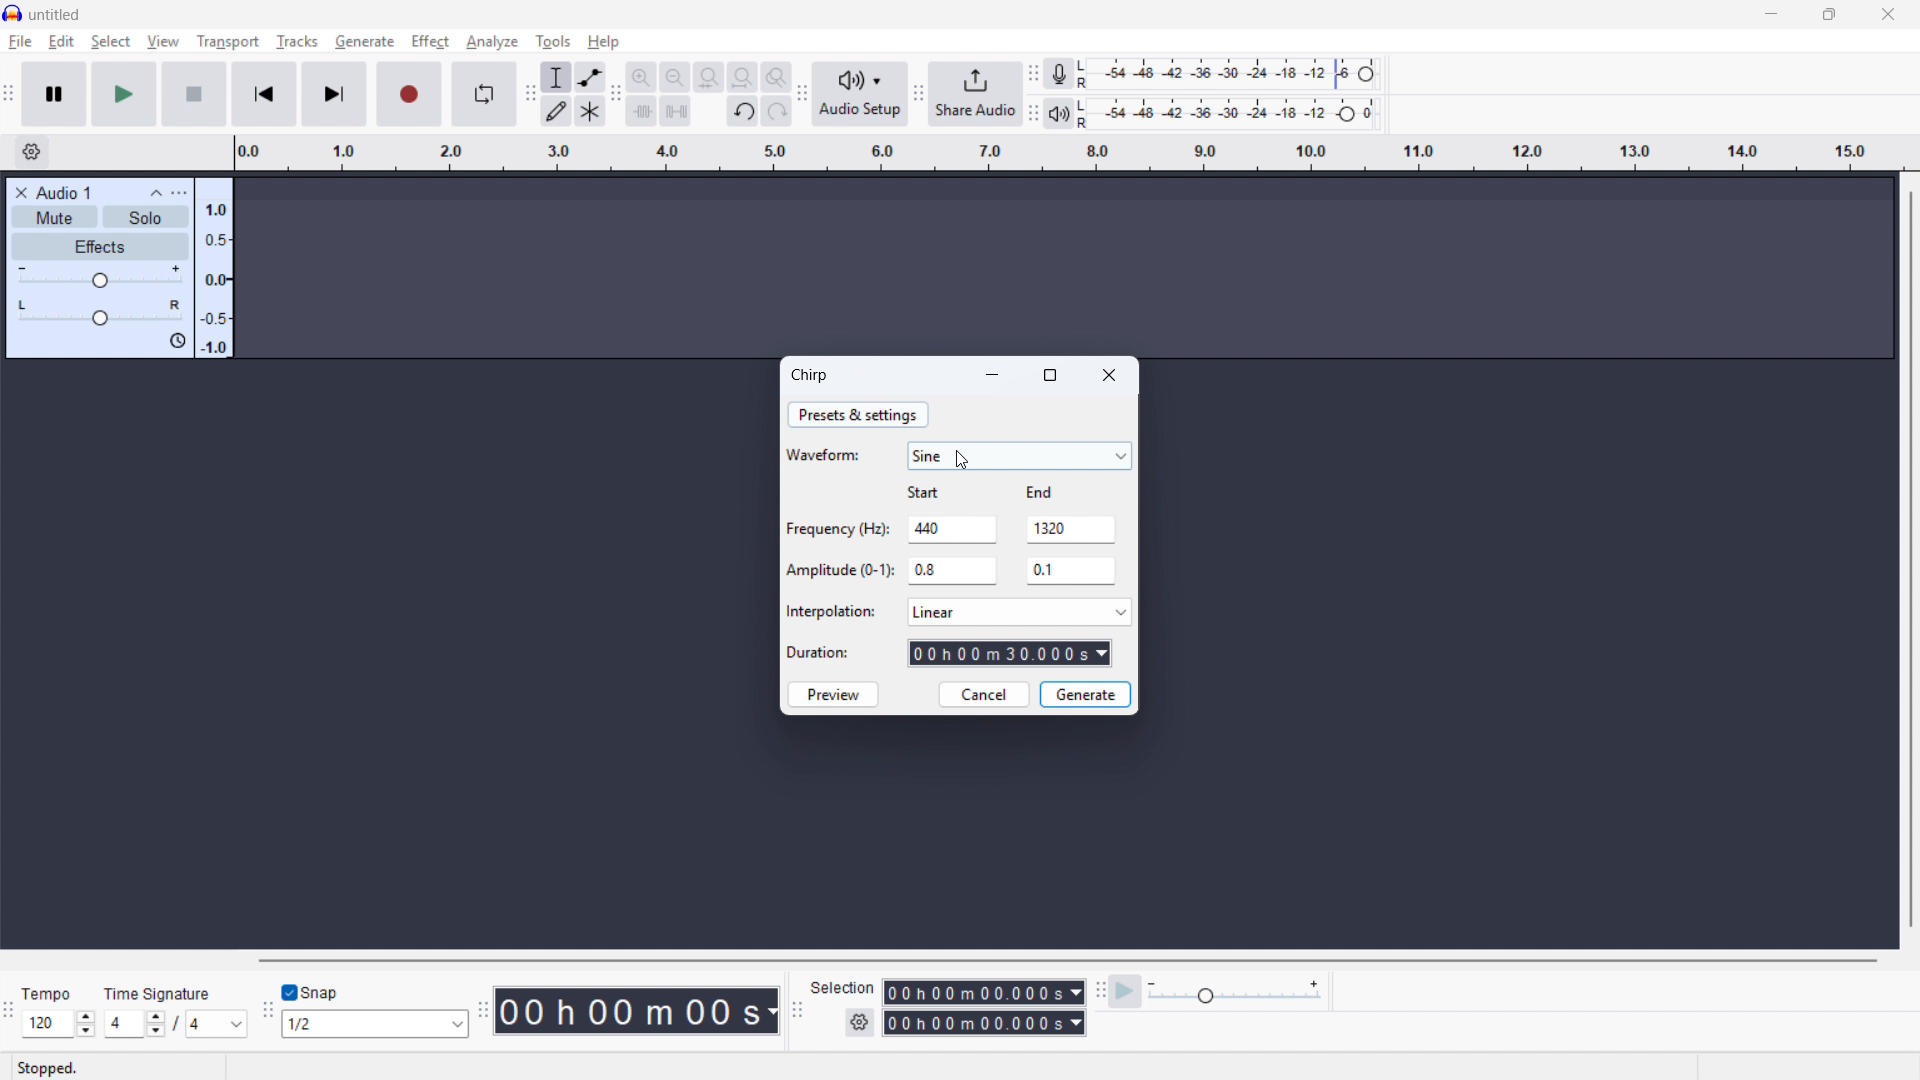  Describe the element at coordinates (845, 989) in the screenshot. I see `Selection` at that location.